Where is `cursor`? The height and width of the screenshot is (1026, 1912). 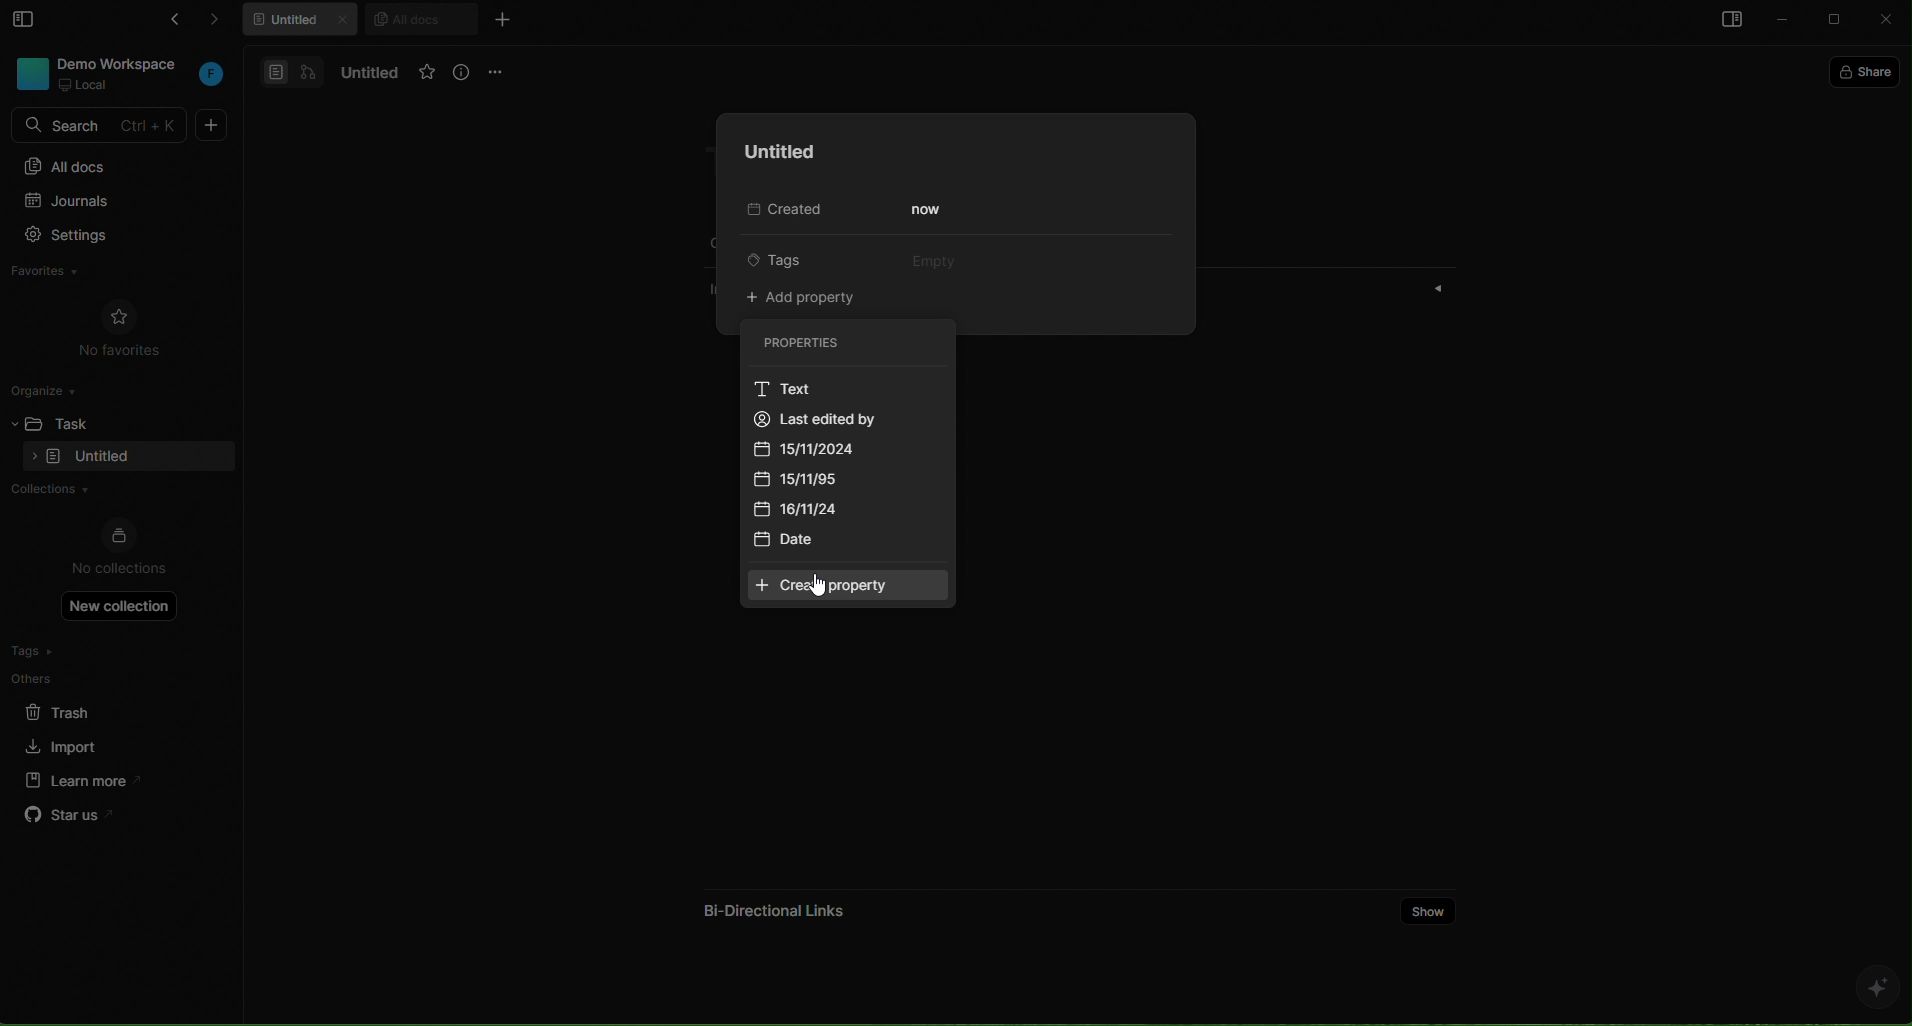
cursor is located at coordinates (816, 587).